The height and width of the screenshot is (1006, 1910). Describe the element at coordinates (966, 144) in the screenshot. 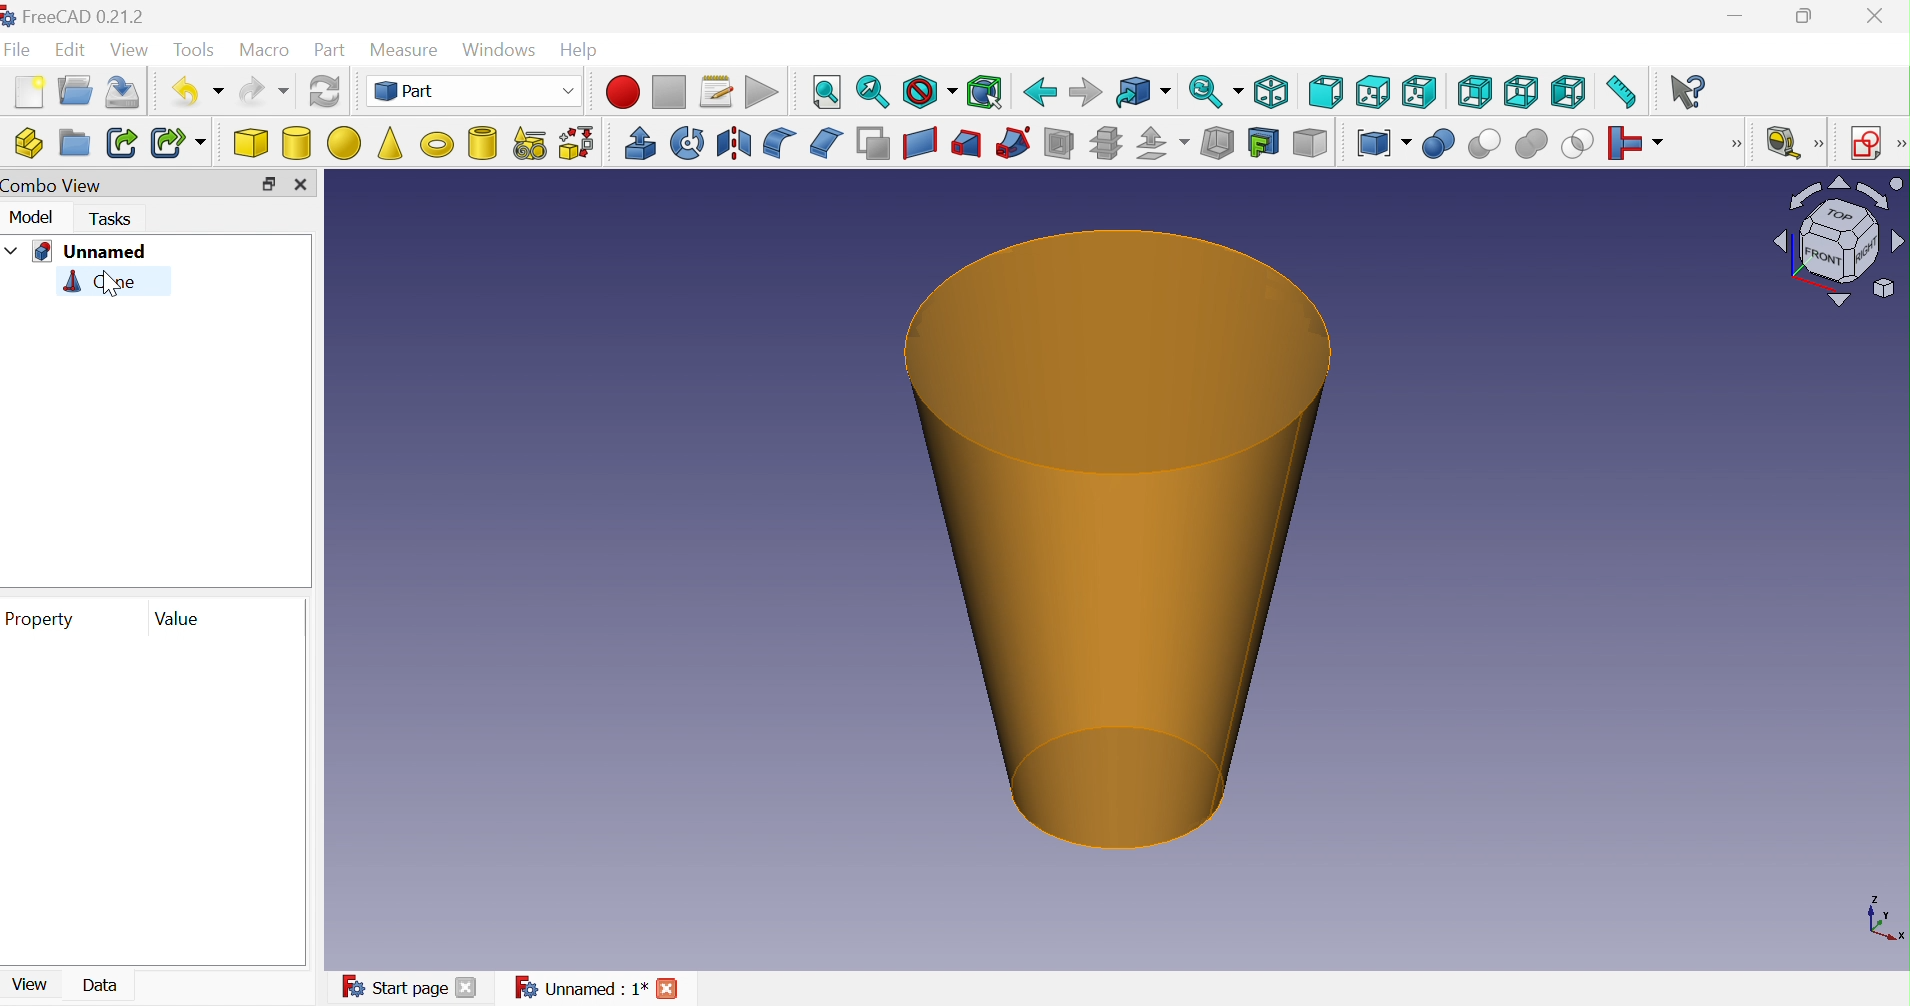

I see `Loft` at that location.